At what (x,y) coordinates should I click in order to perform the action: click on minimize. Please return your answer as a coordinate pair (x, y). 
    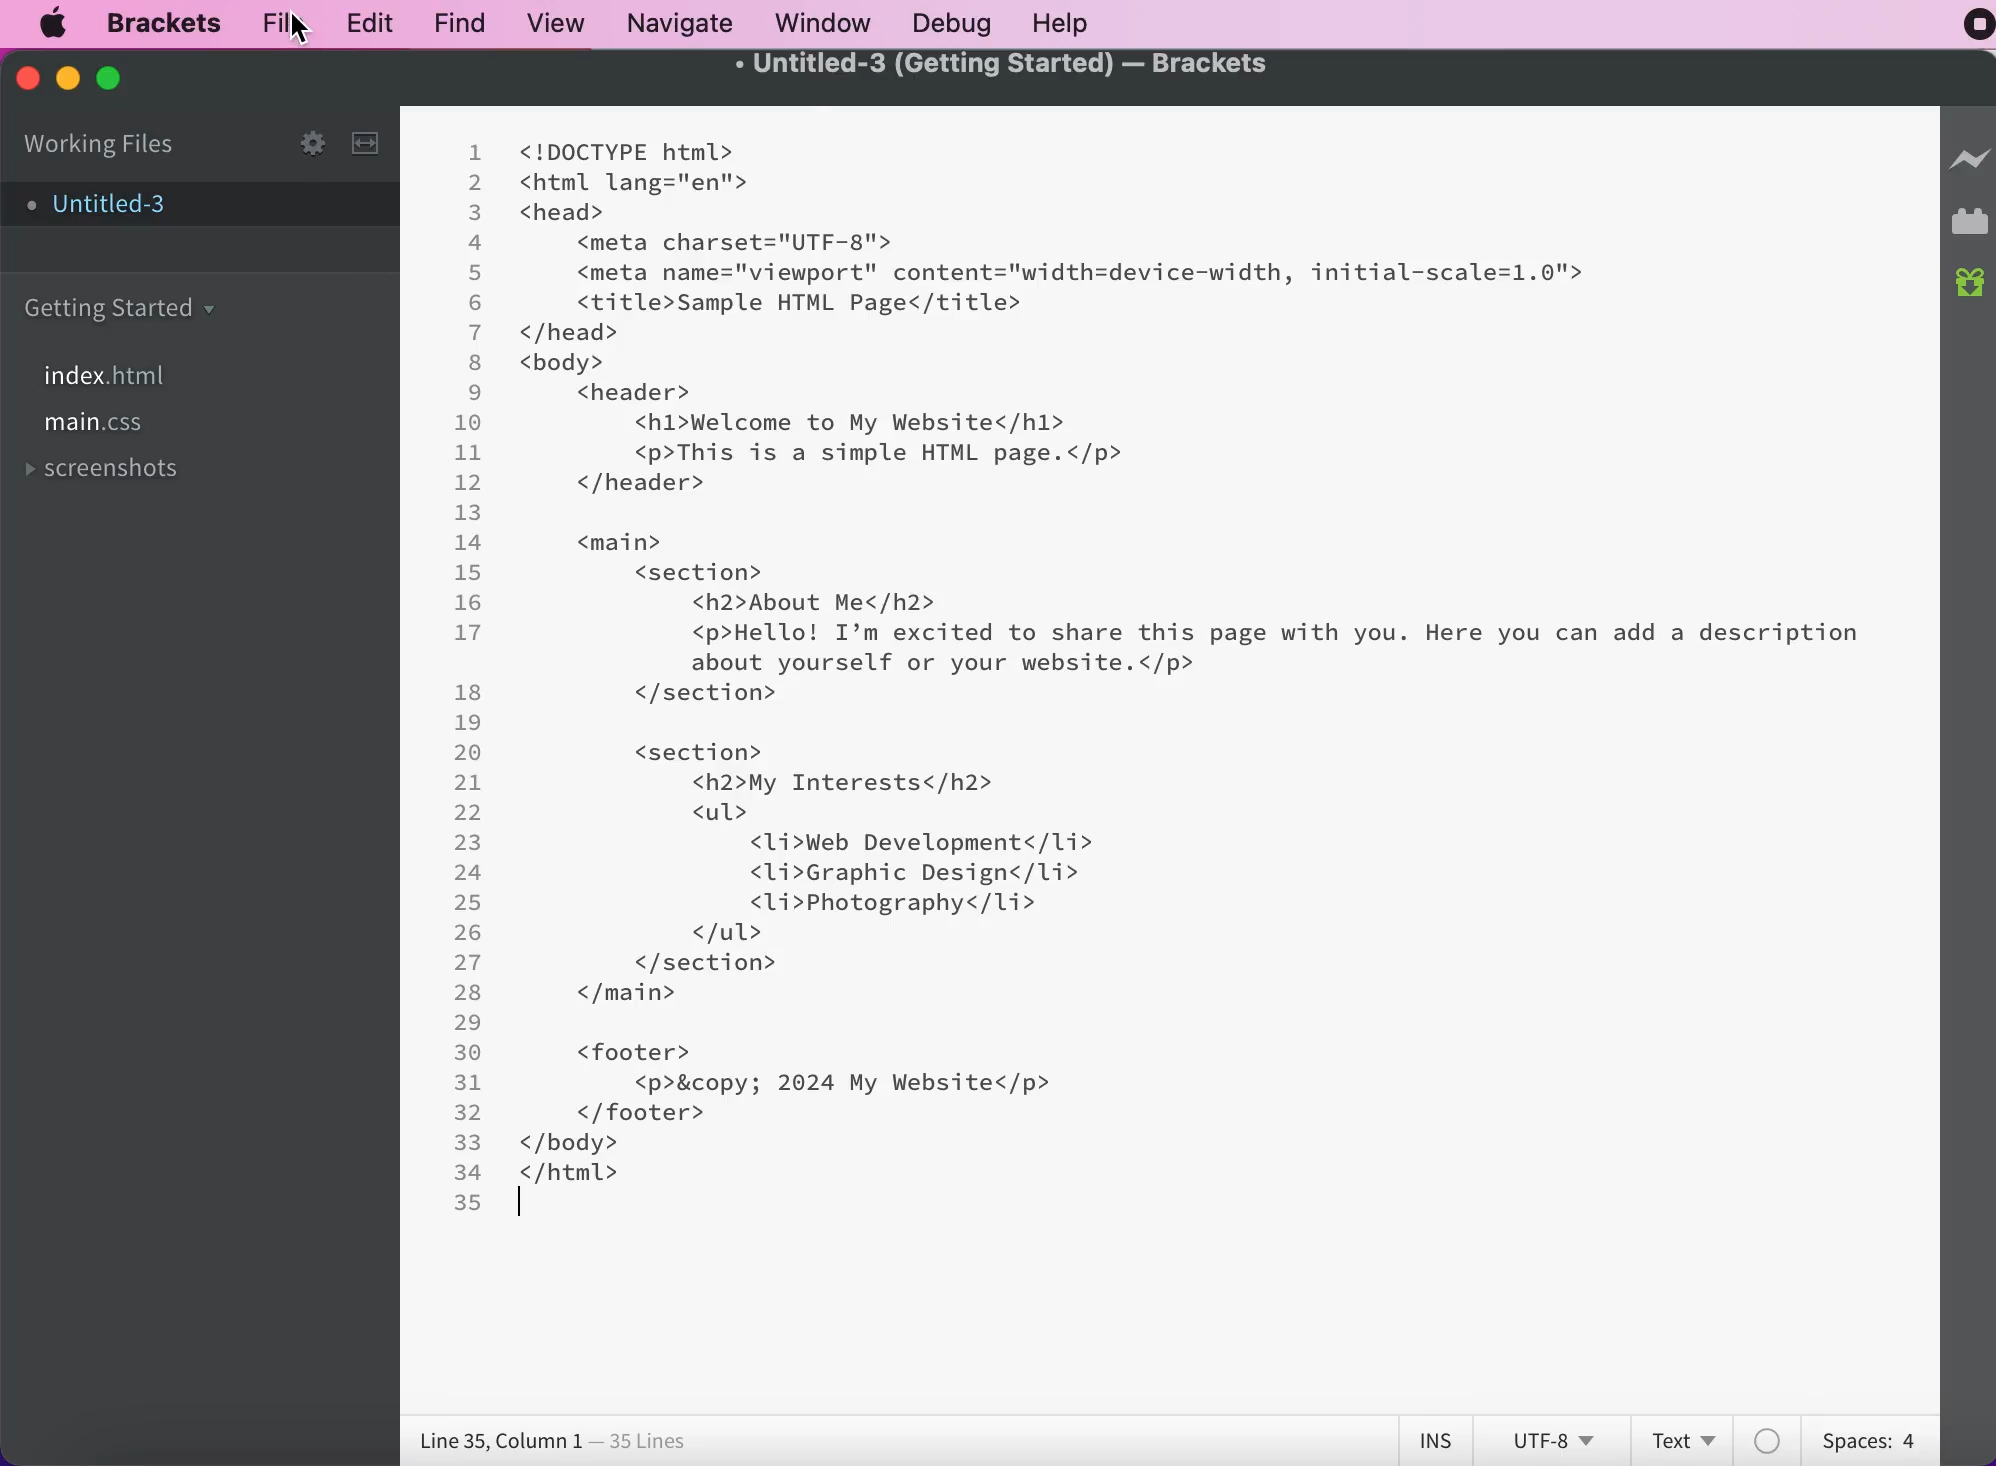
    Looking at the image, I should click on (69, 79).